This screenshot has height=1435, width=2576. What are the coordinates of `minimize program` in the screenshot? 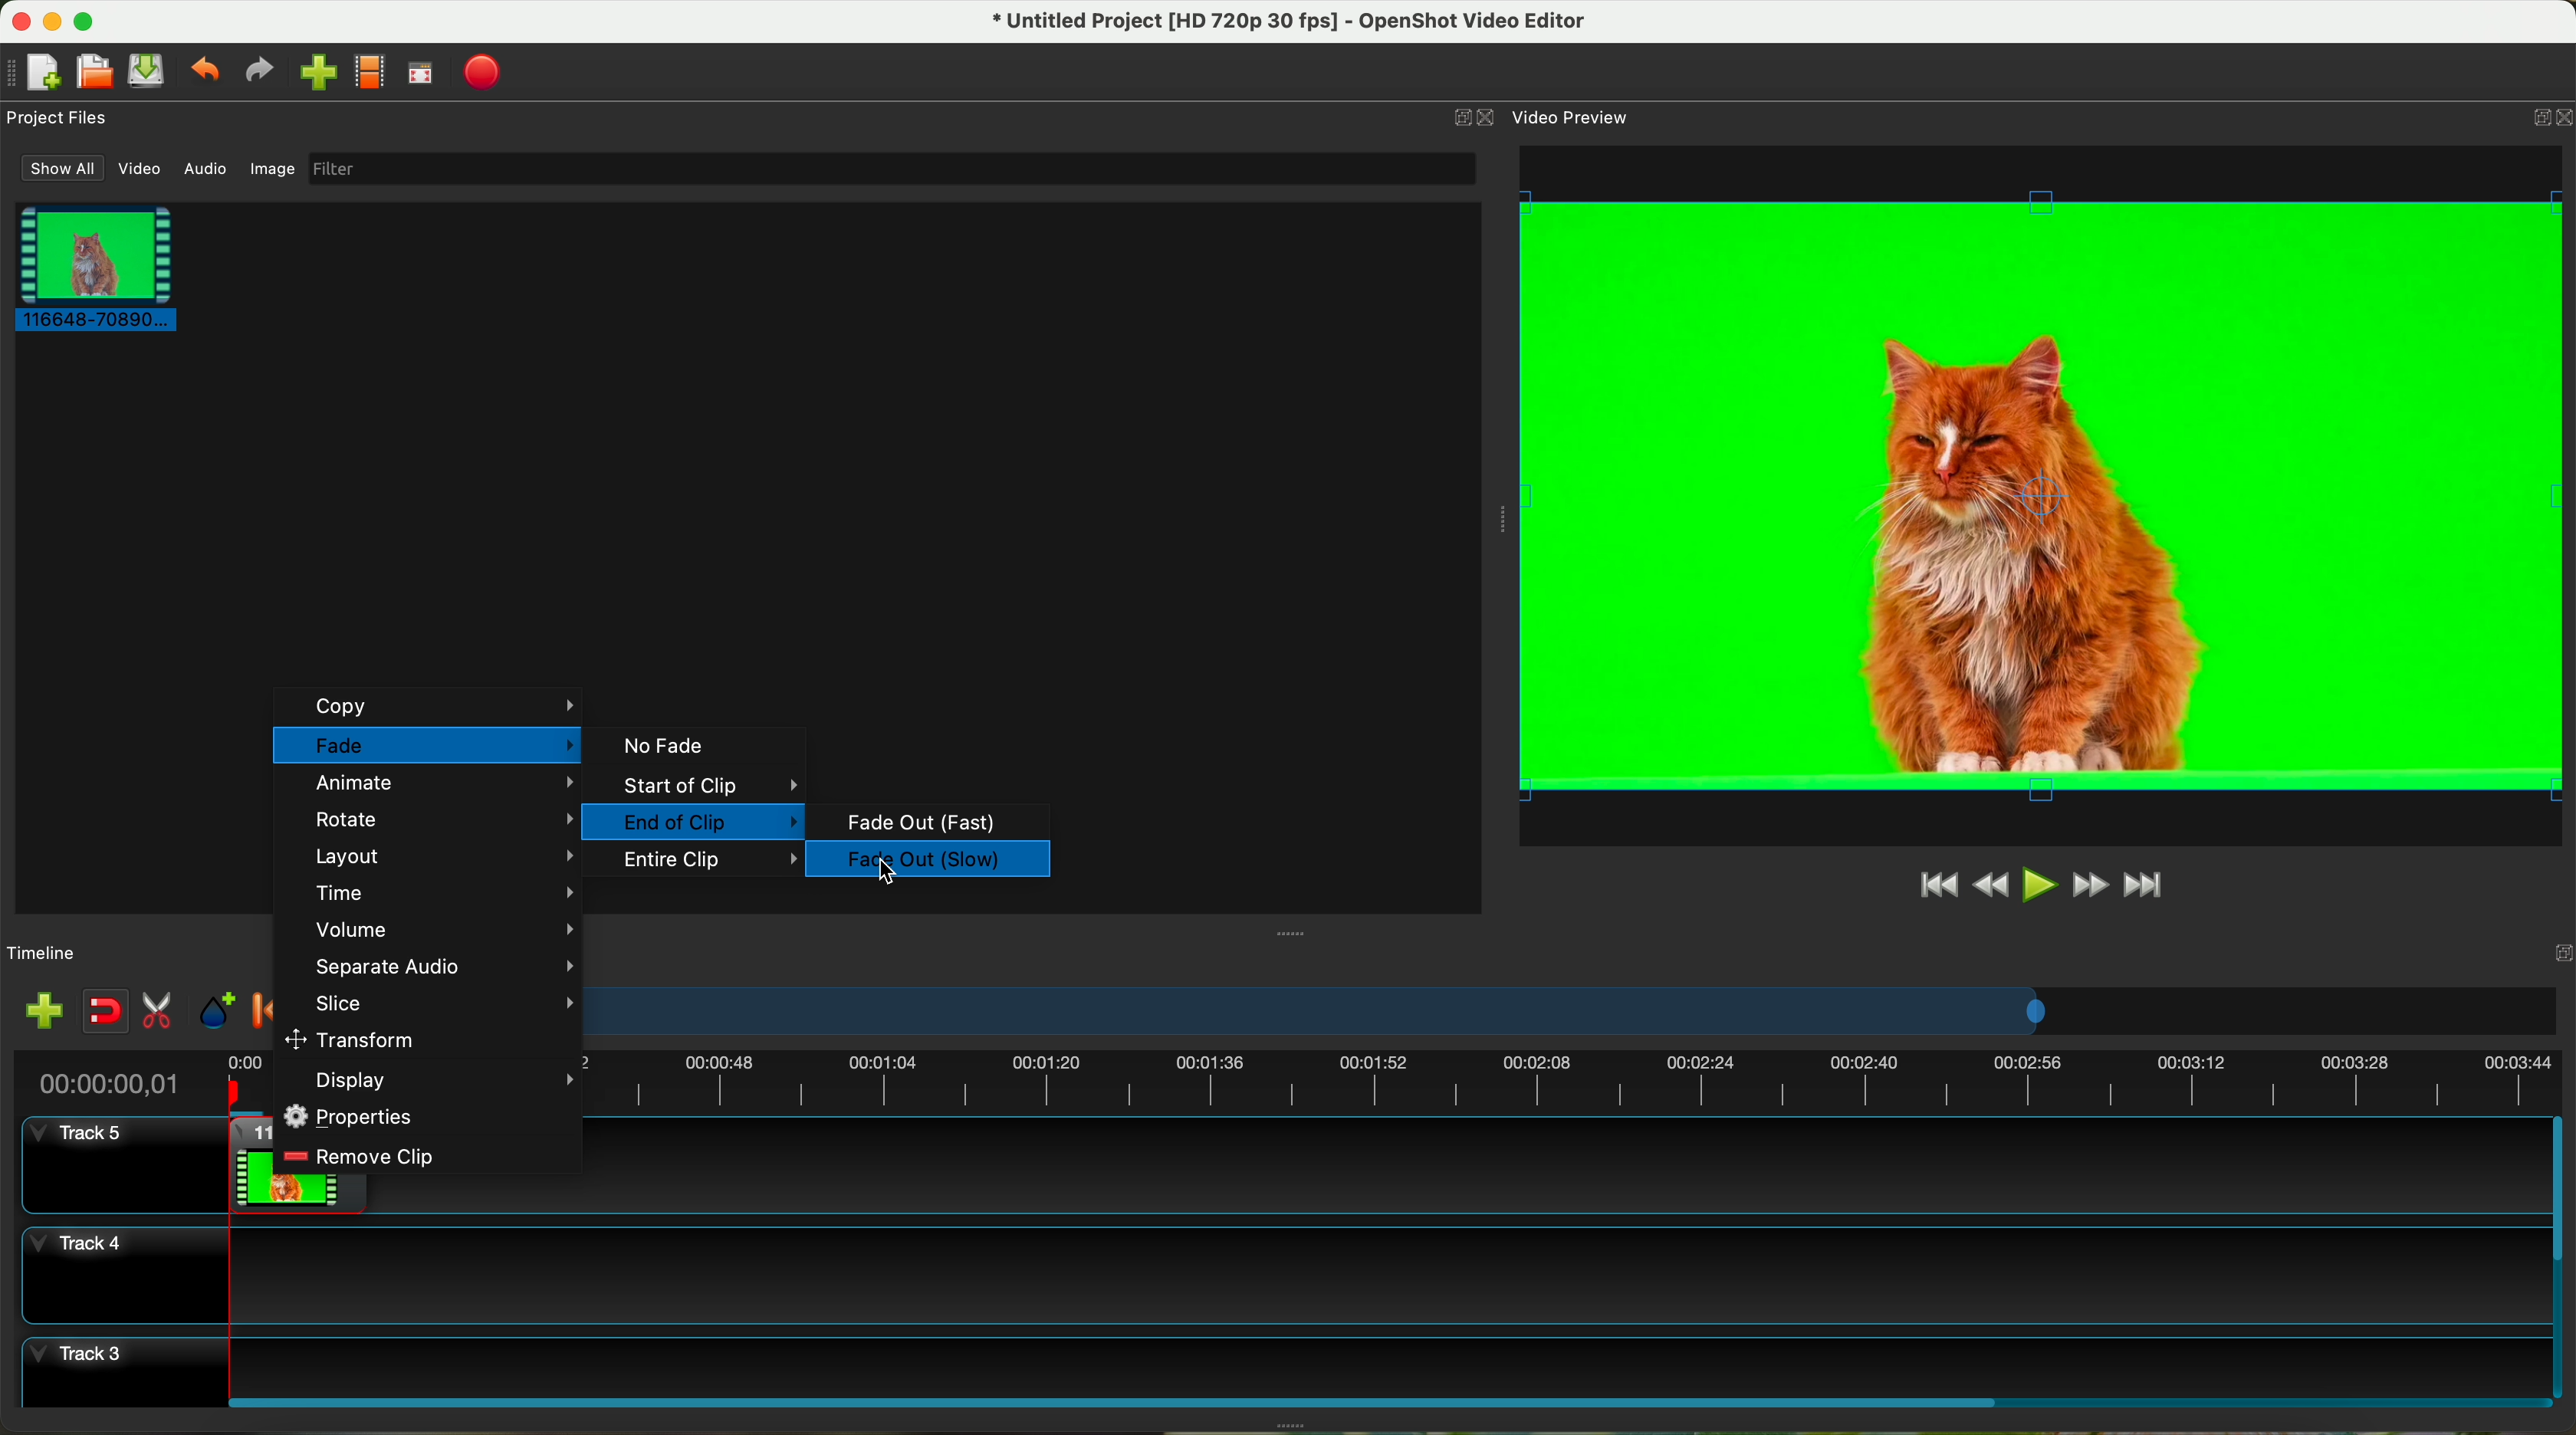 It's located at (54, 22).